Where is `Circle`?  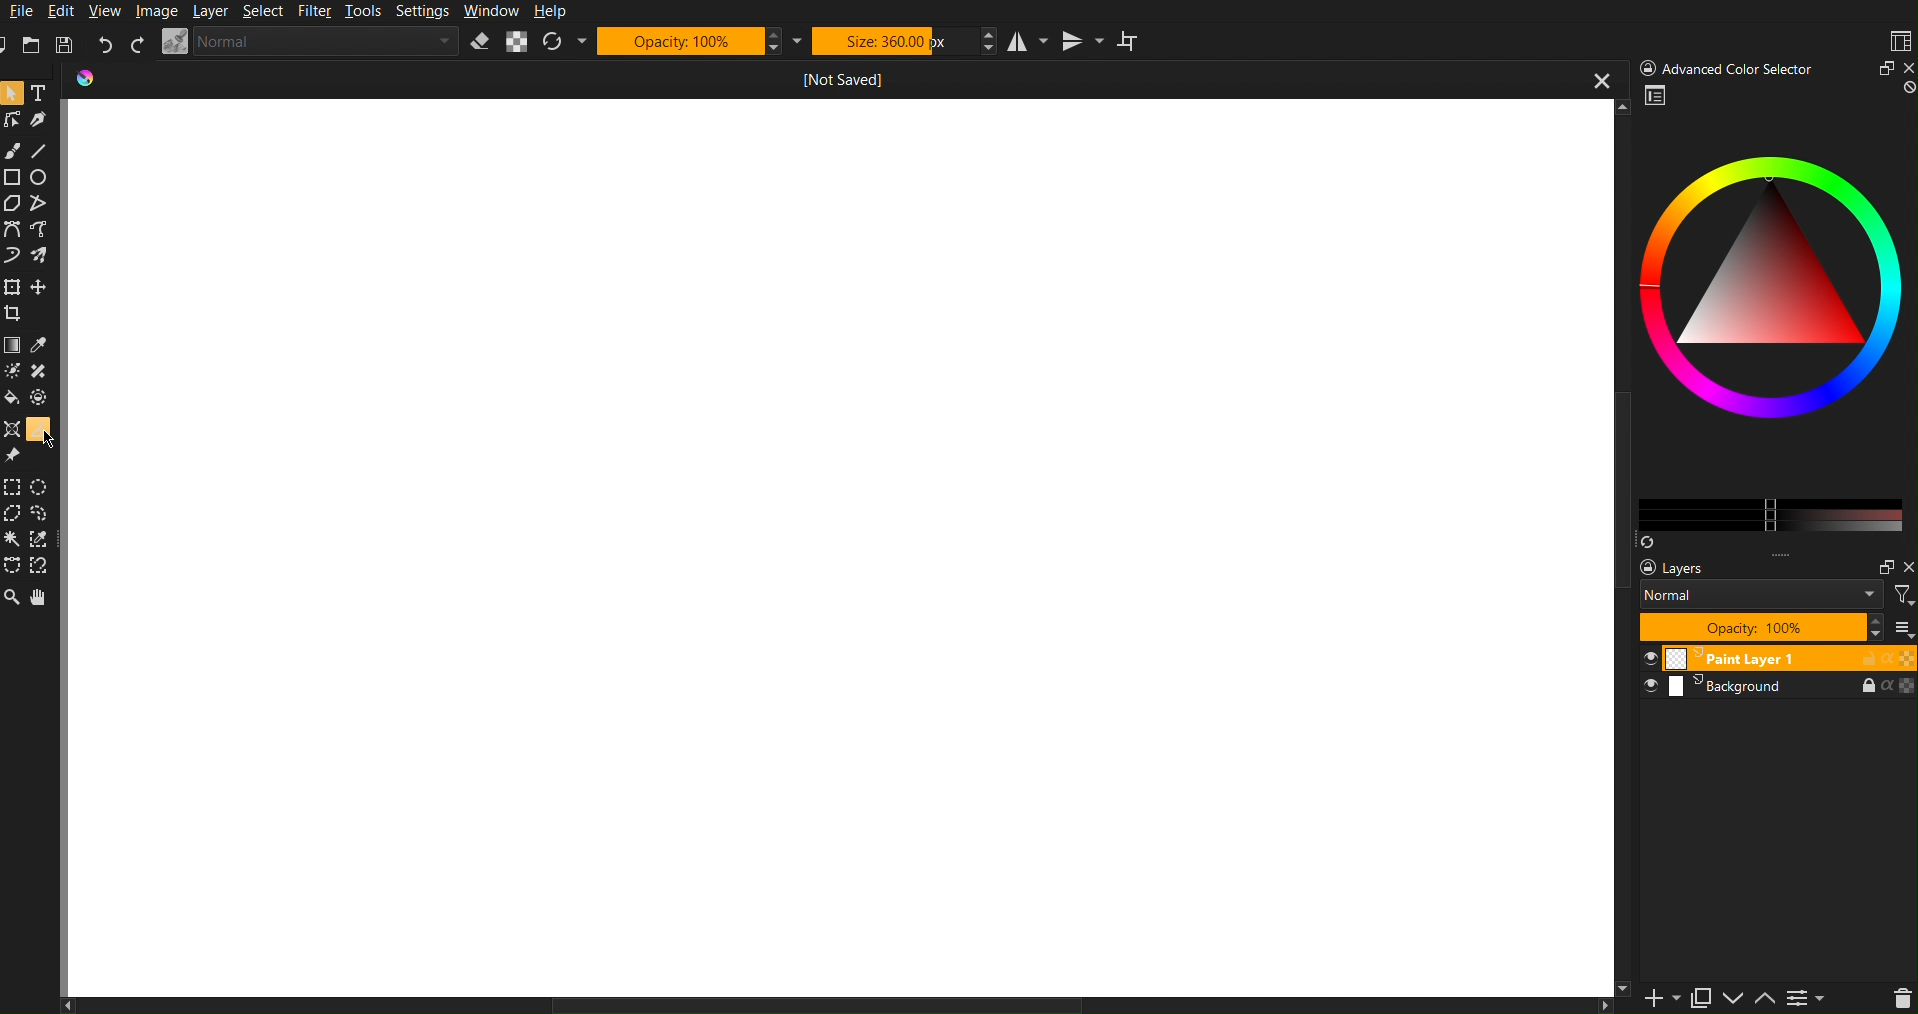 Circle is located at coordinates (42, 177).